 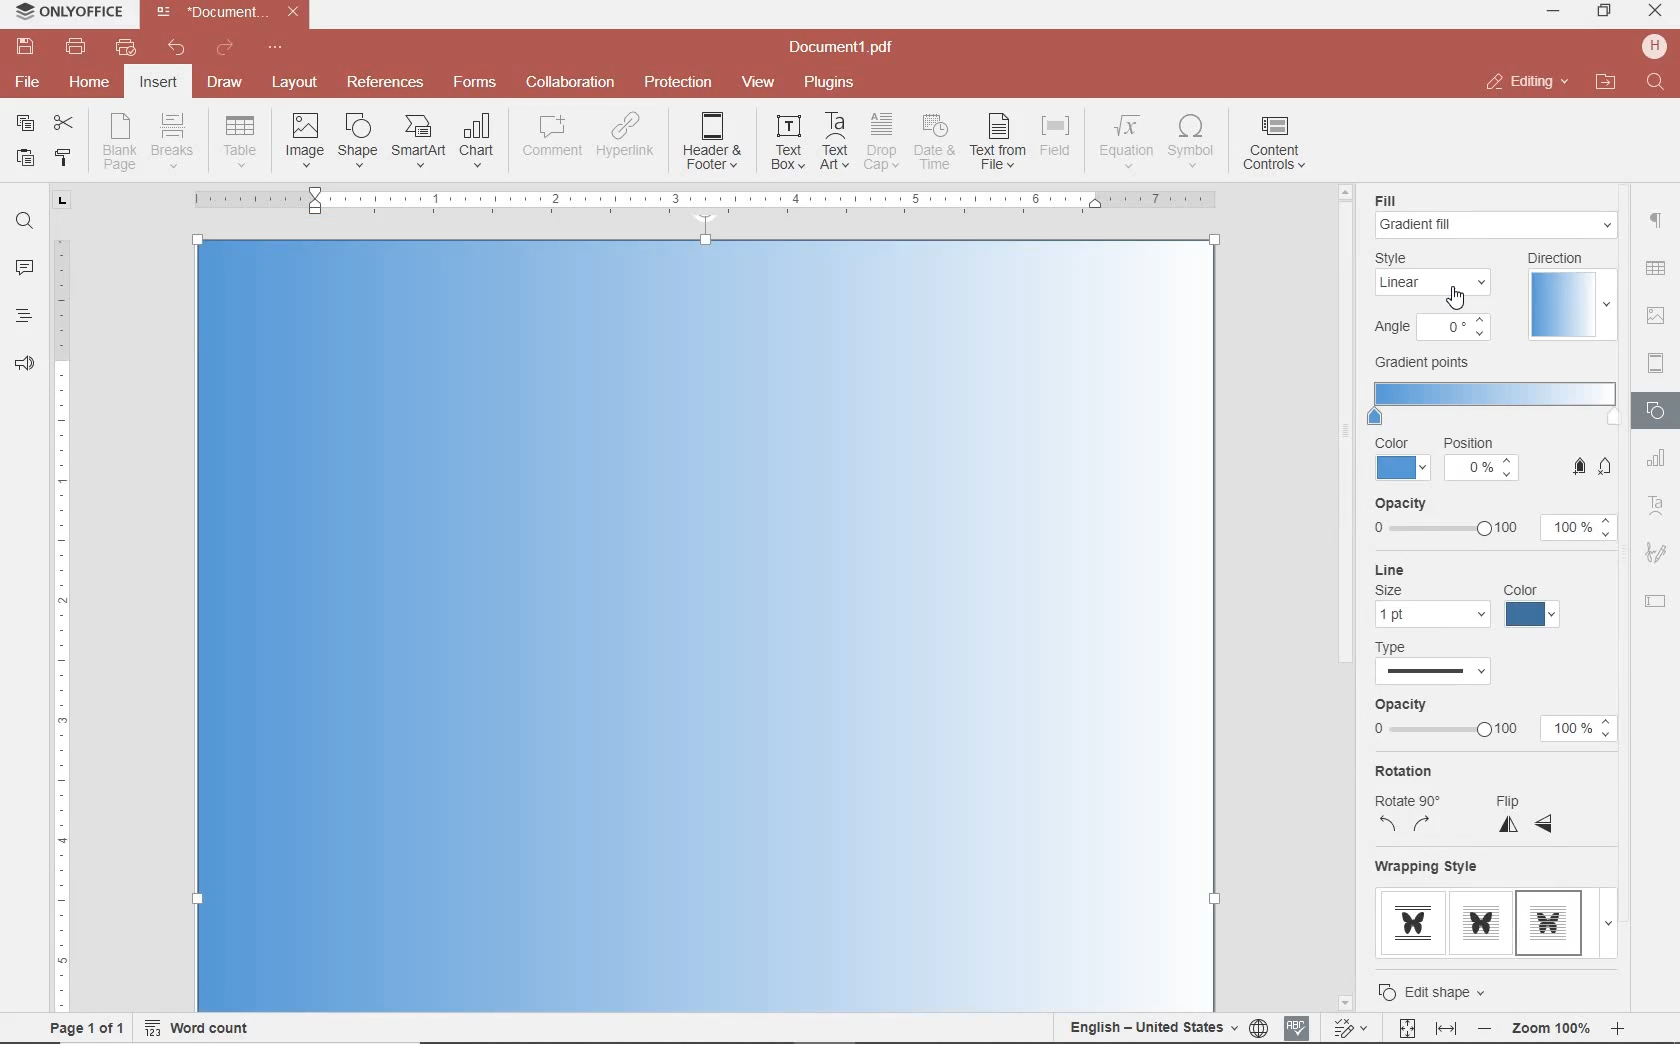 I want to click on comments, so click(x=24, y=269).